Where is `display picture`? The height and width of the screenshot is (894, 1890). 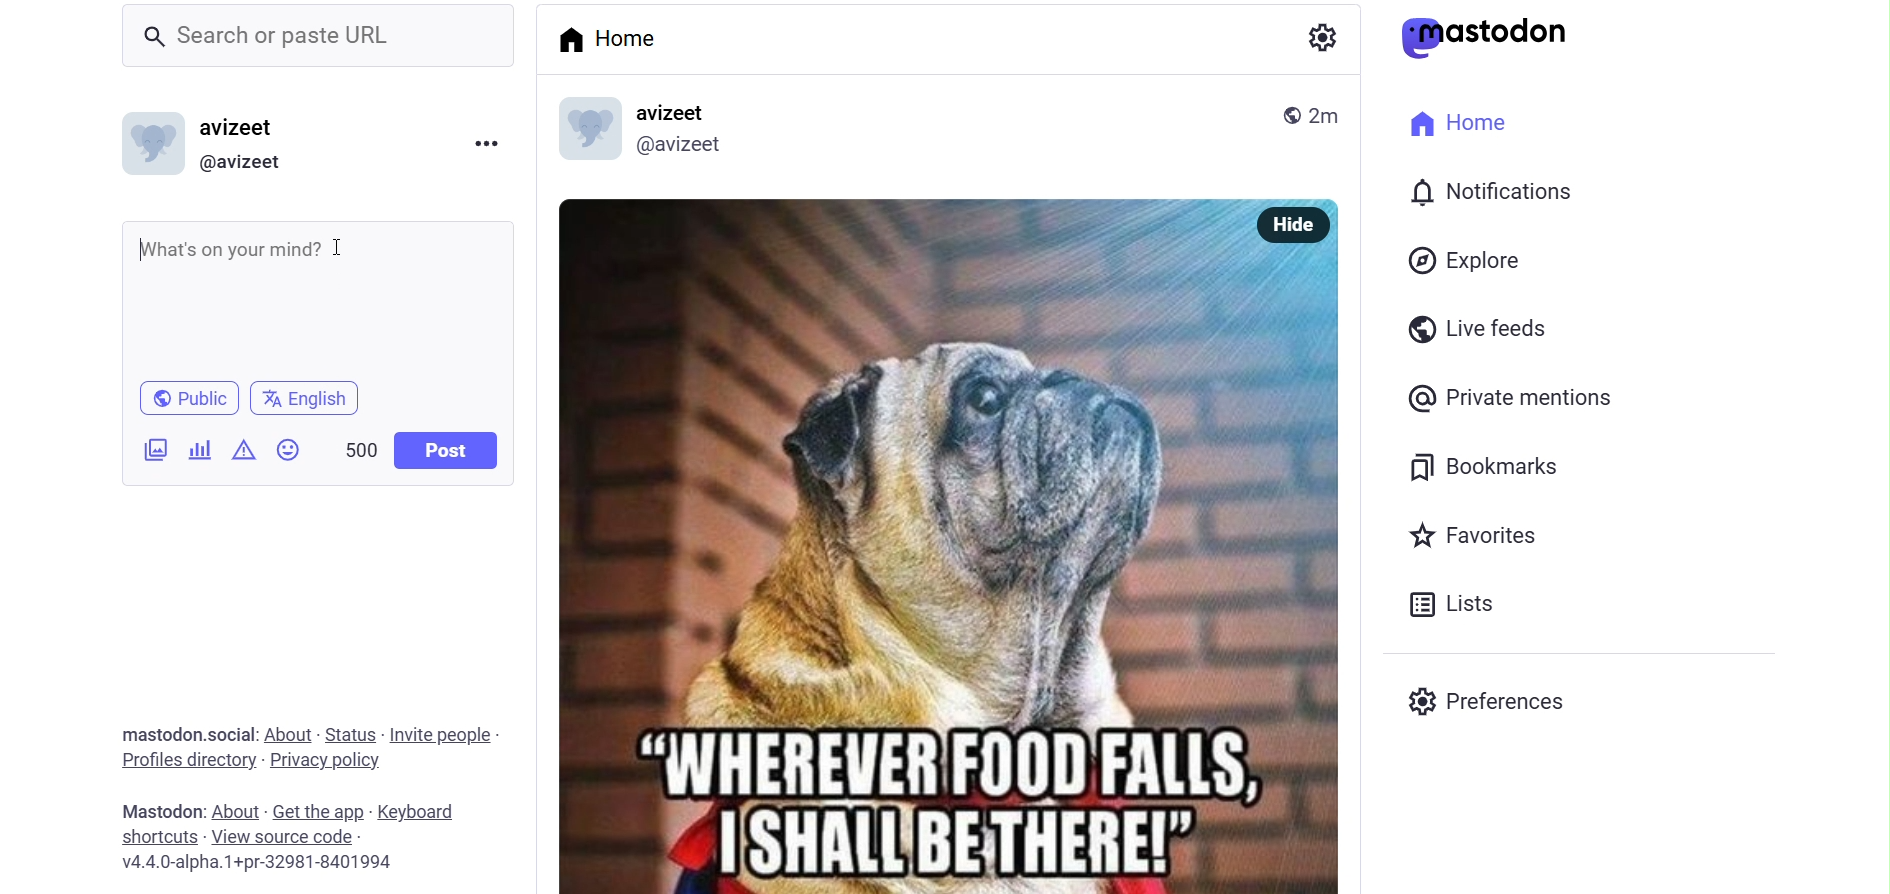
display picture is located at coordinates (152, 142).